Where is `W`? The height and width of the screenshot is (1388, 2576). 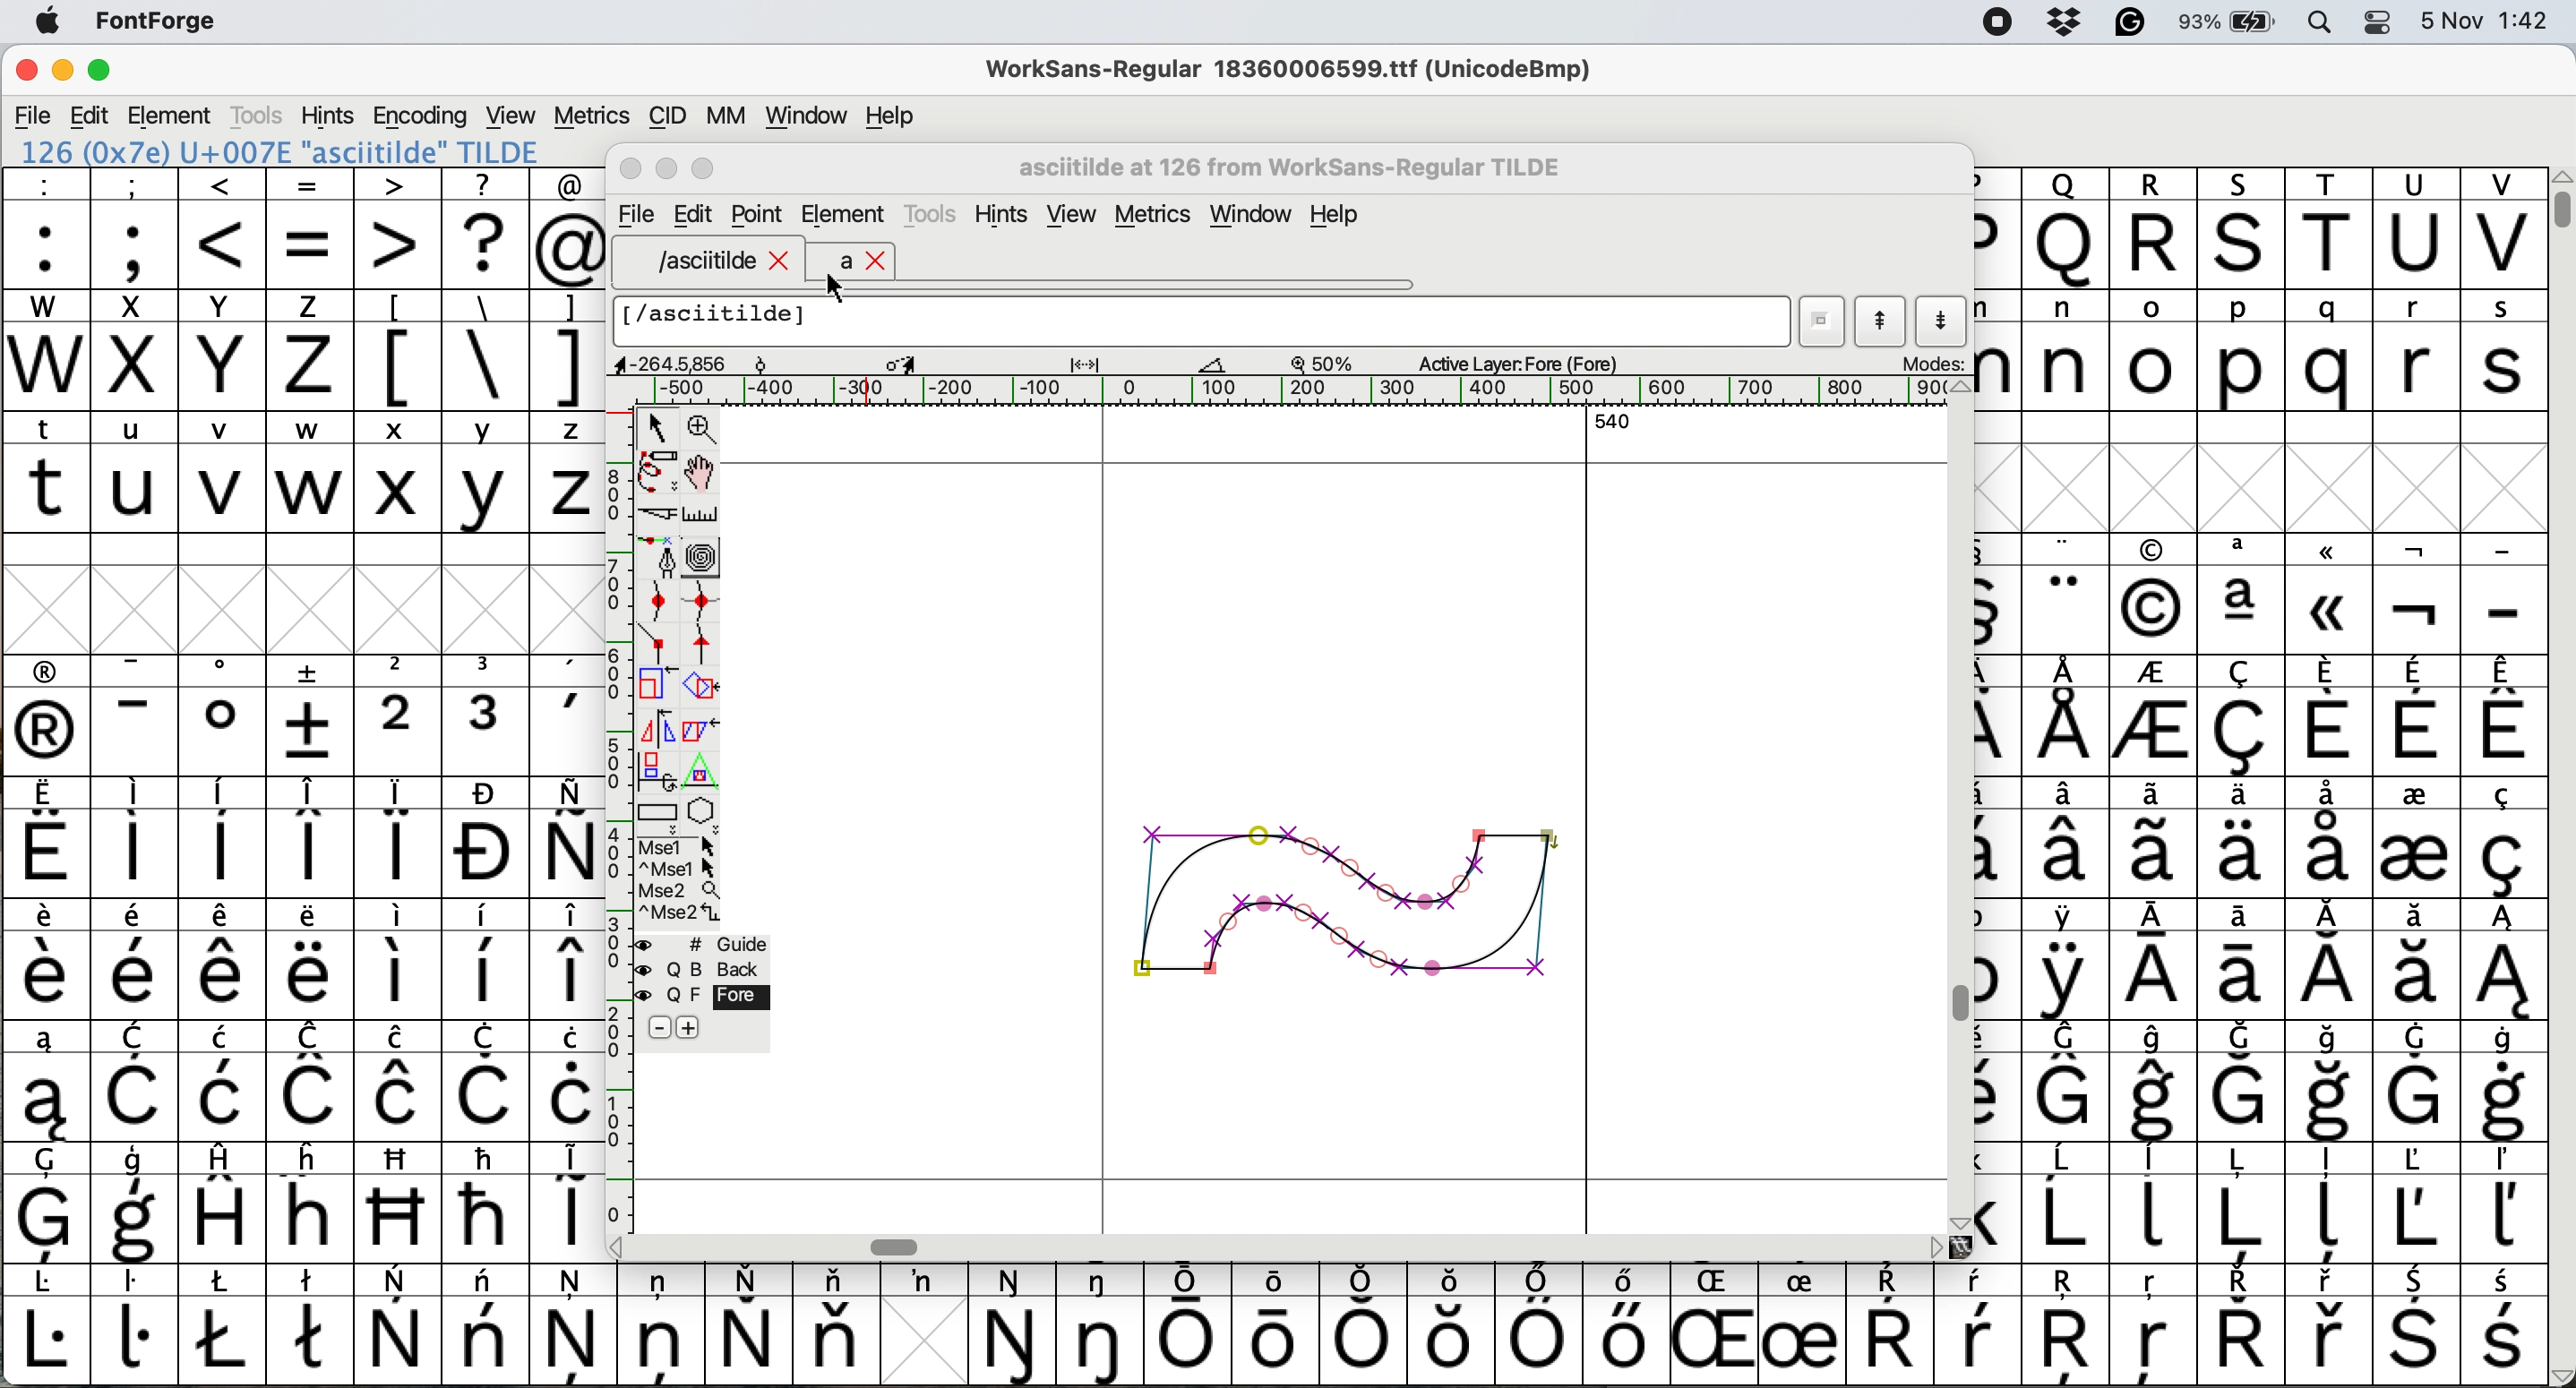
W is located at coordinates (49, 351).